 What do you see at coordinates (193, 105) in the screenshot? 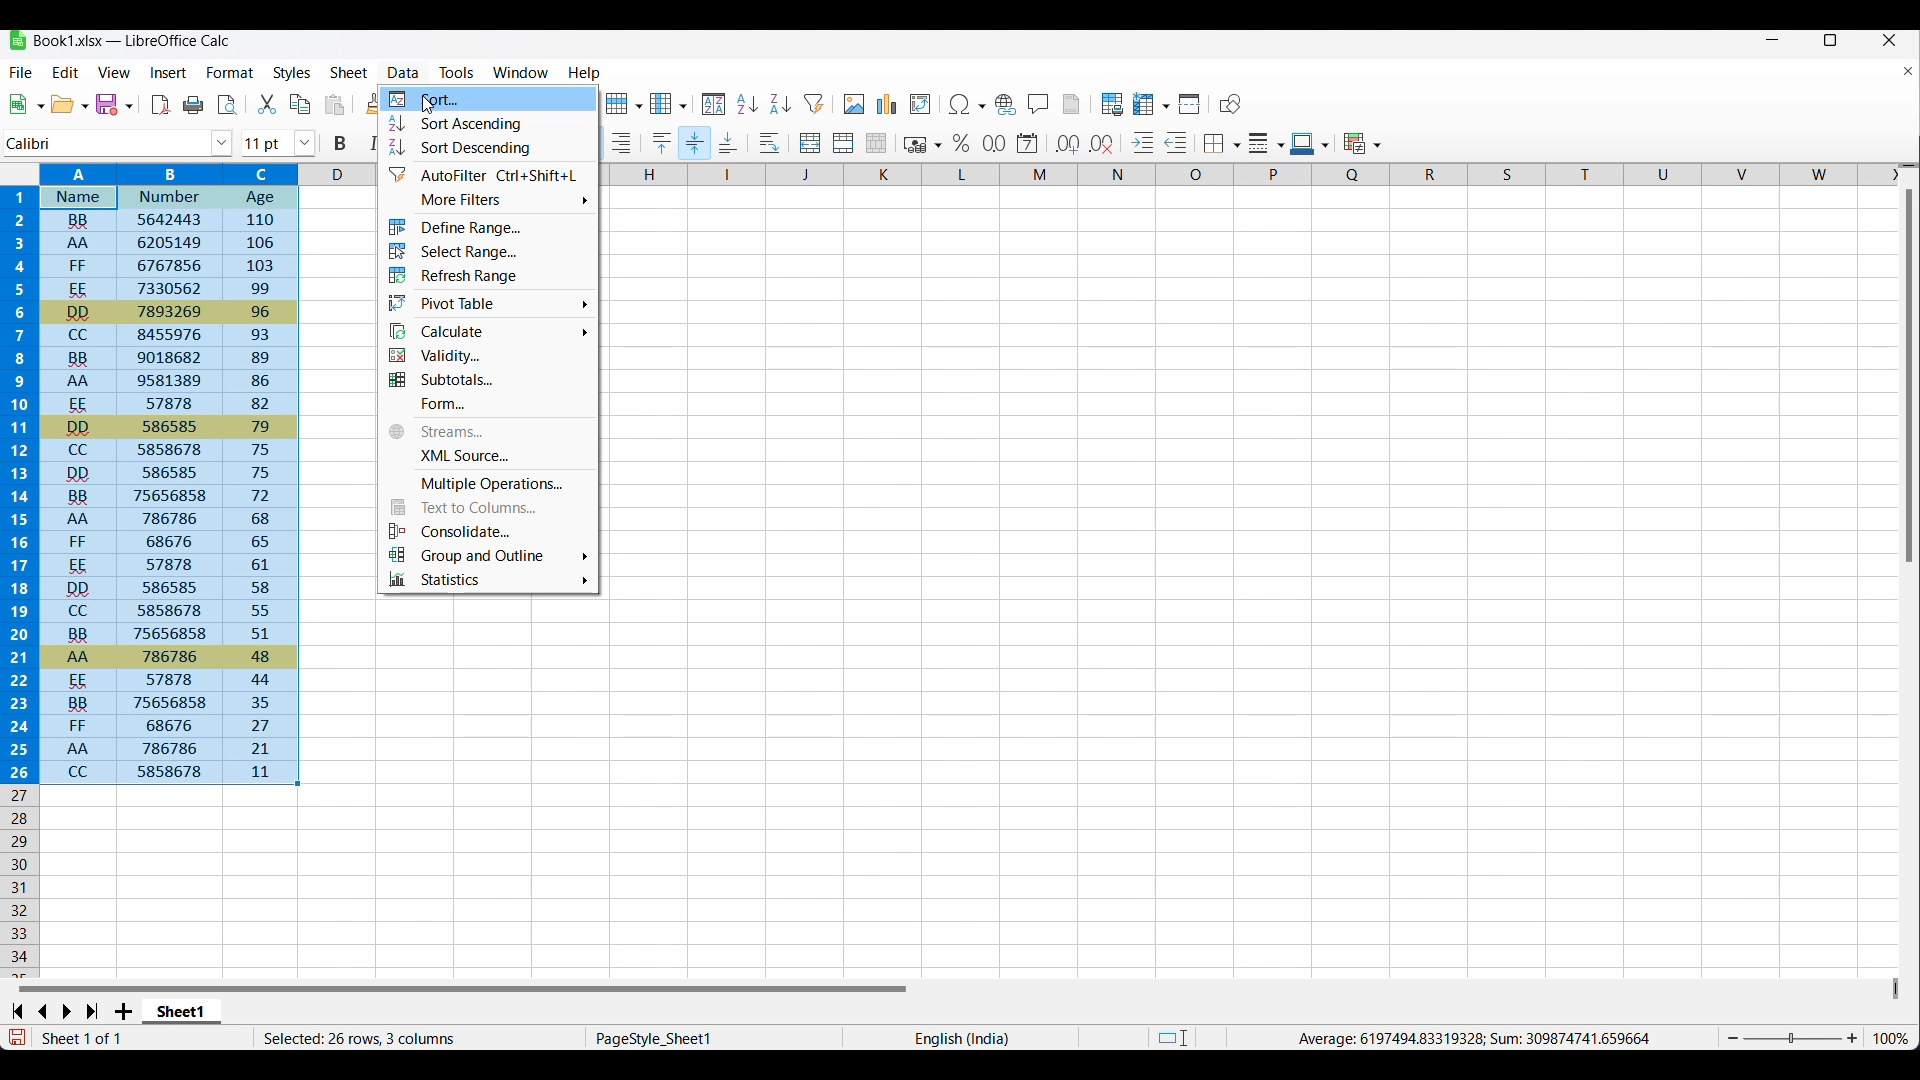
I see `Print` at bounding box center [193, 105].